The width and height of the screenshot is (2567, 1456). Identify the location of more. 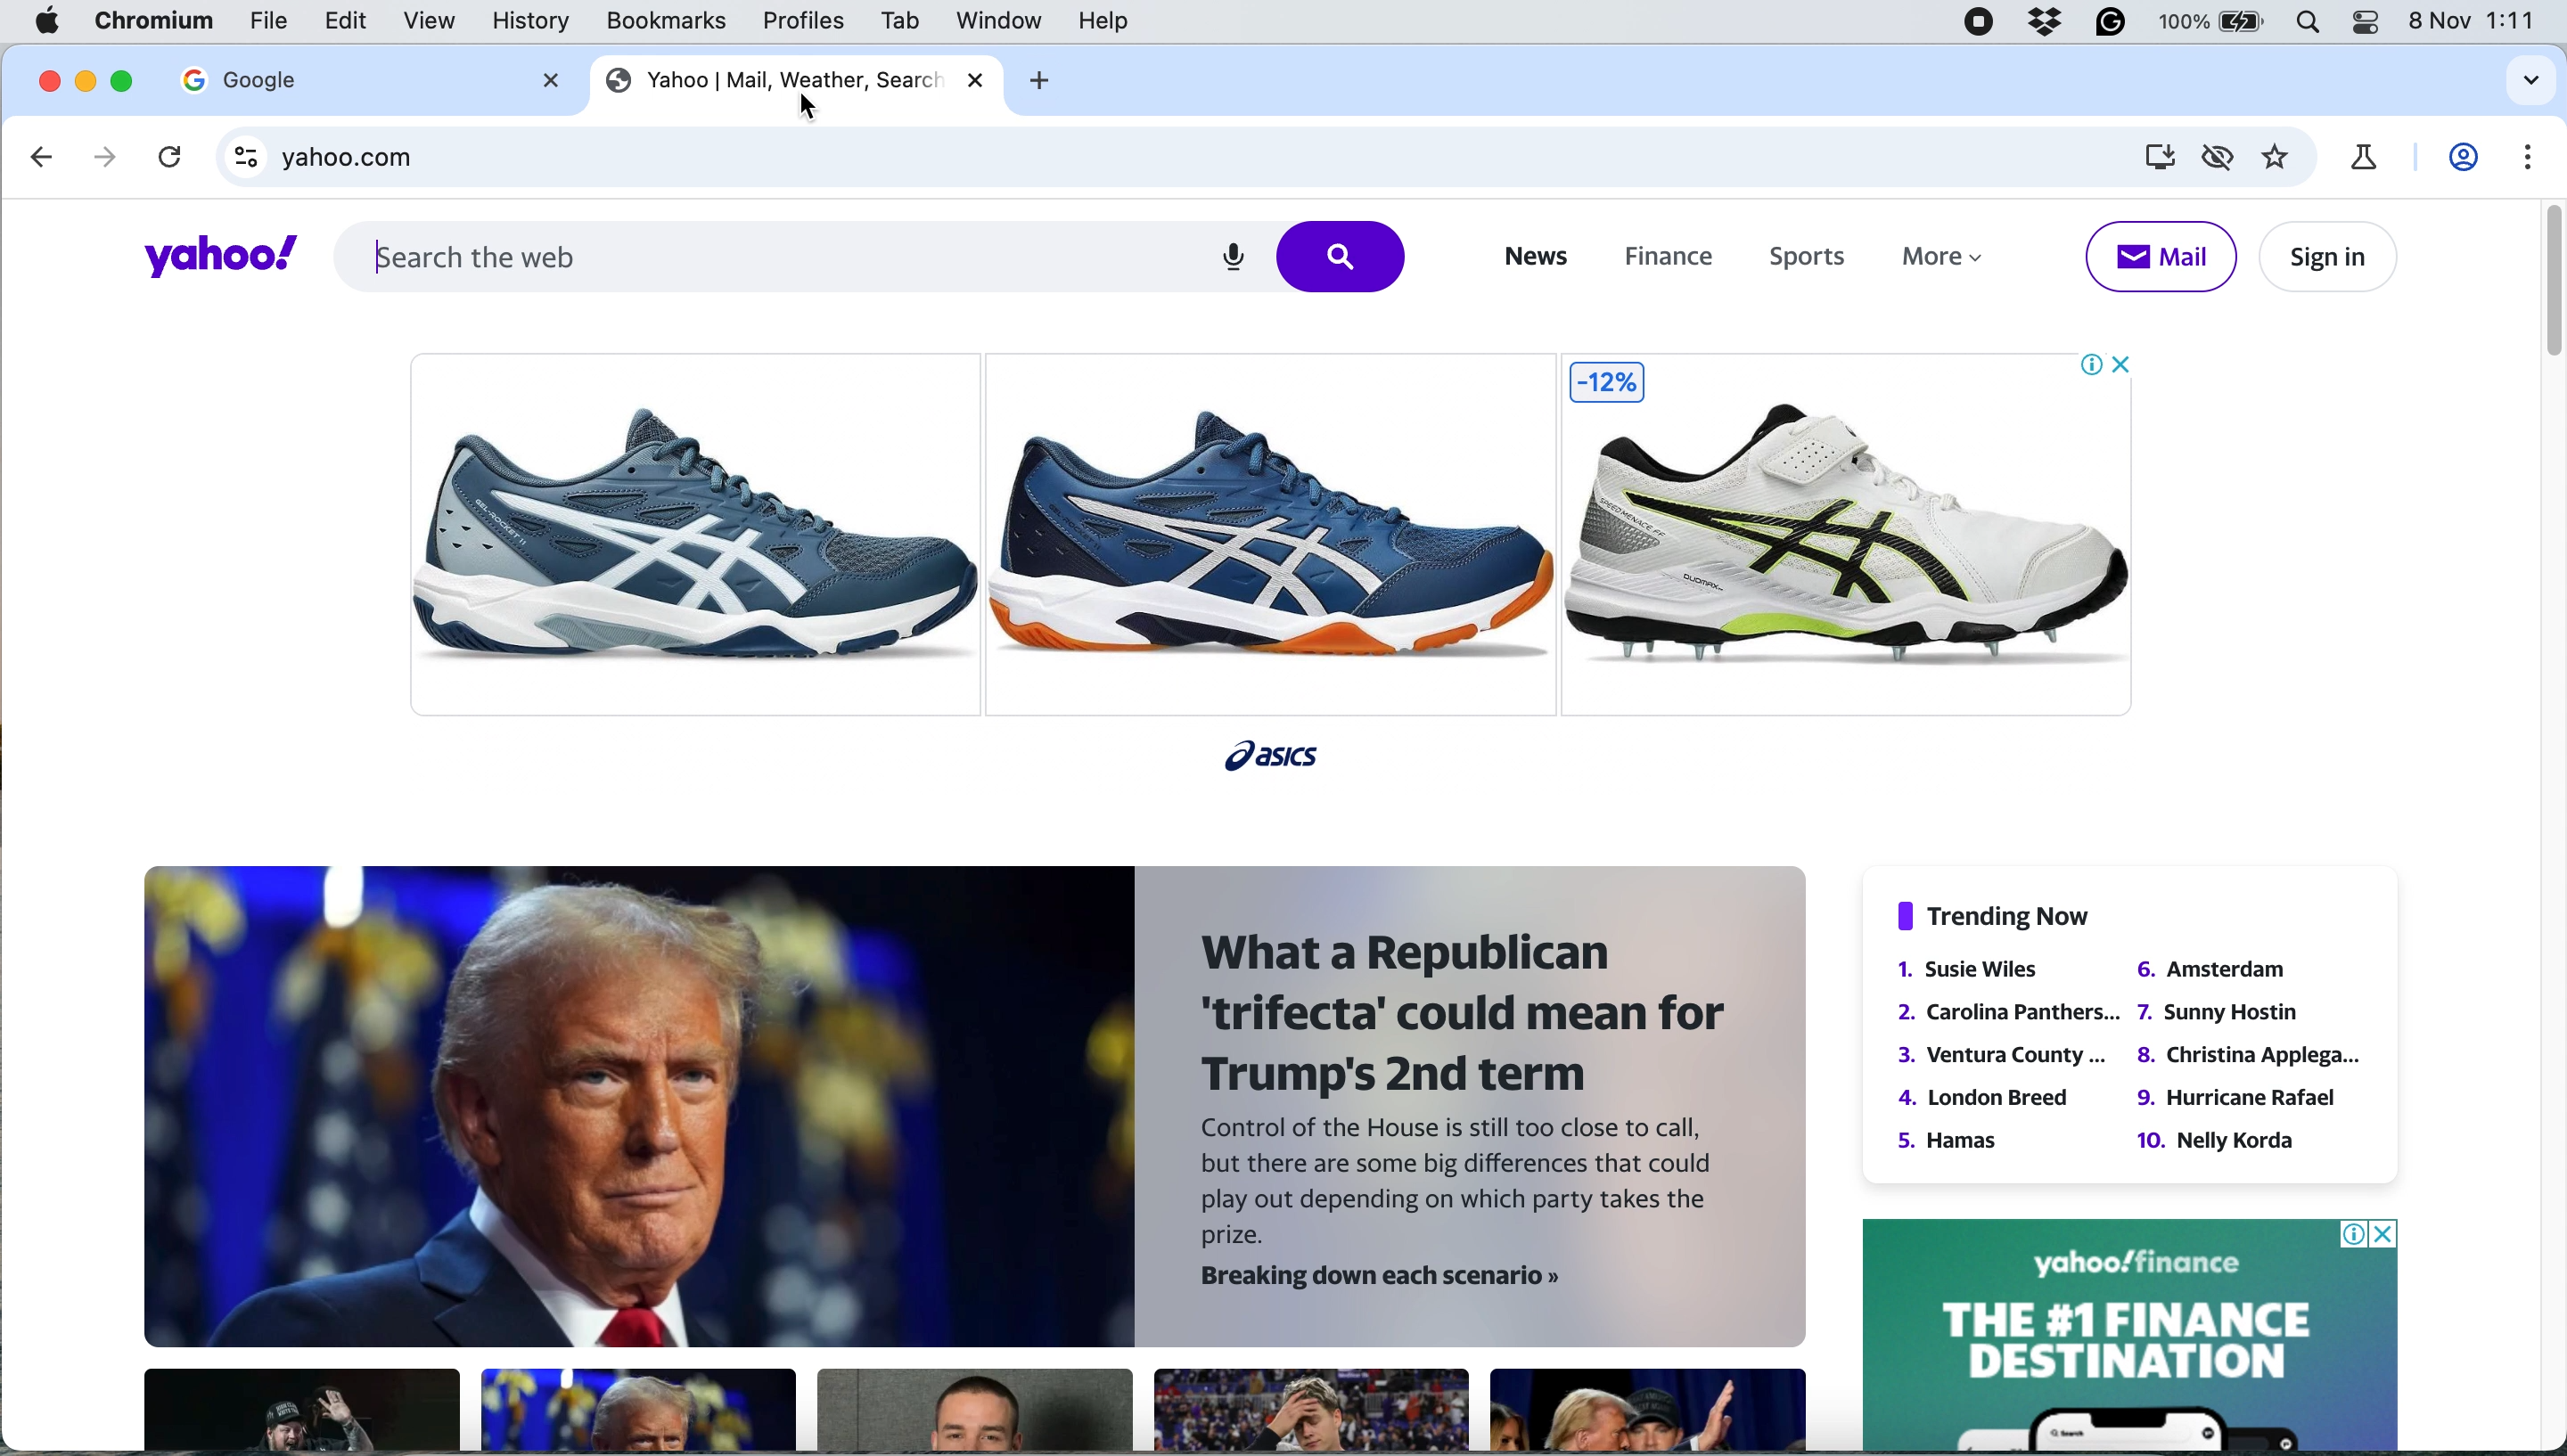
(1952, 263).